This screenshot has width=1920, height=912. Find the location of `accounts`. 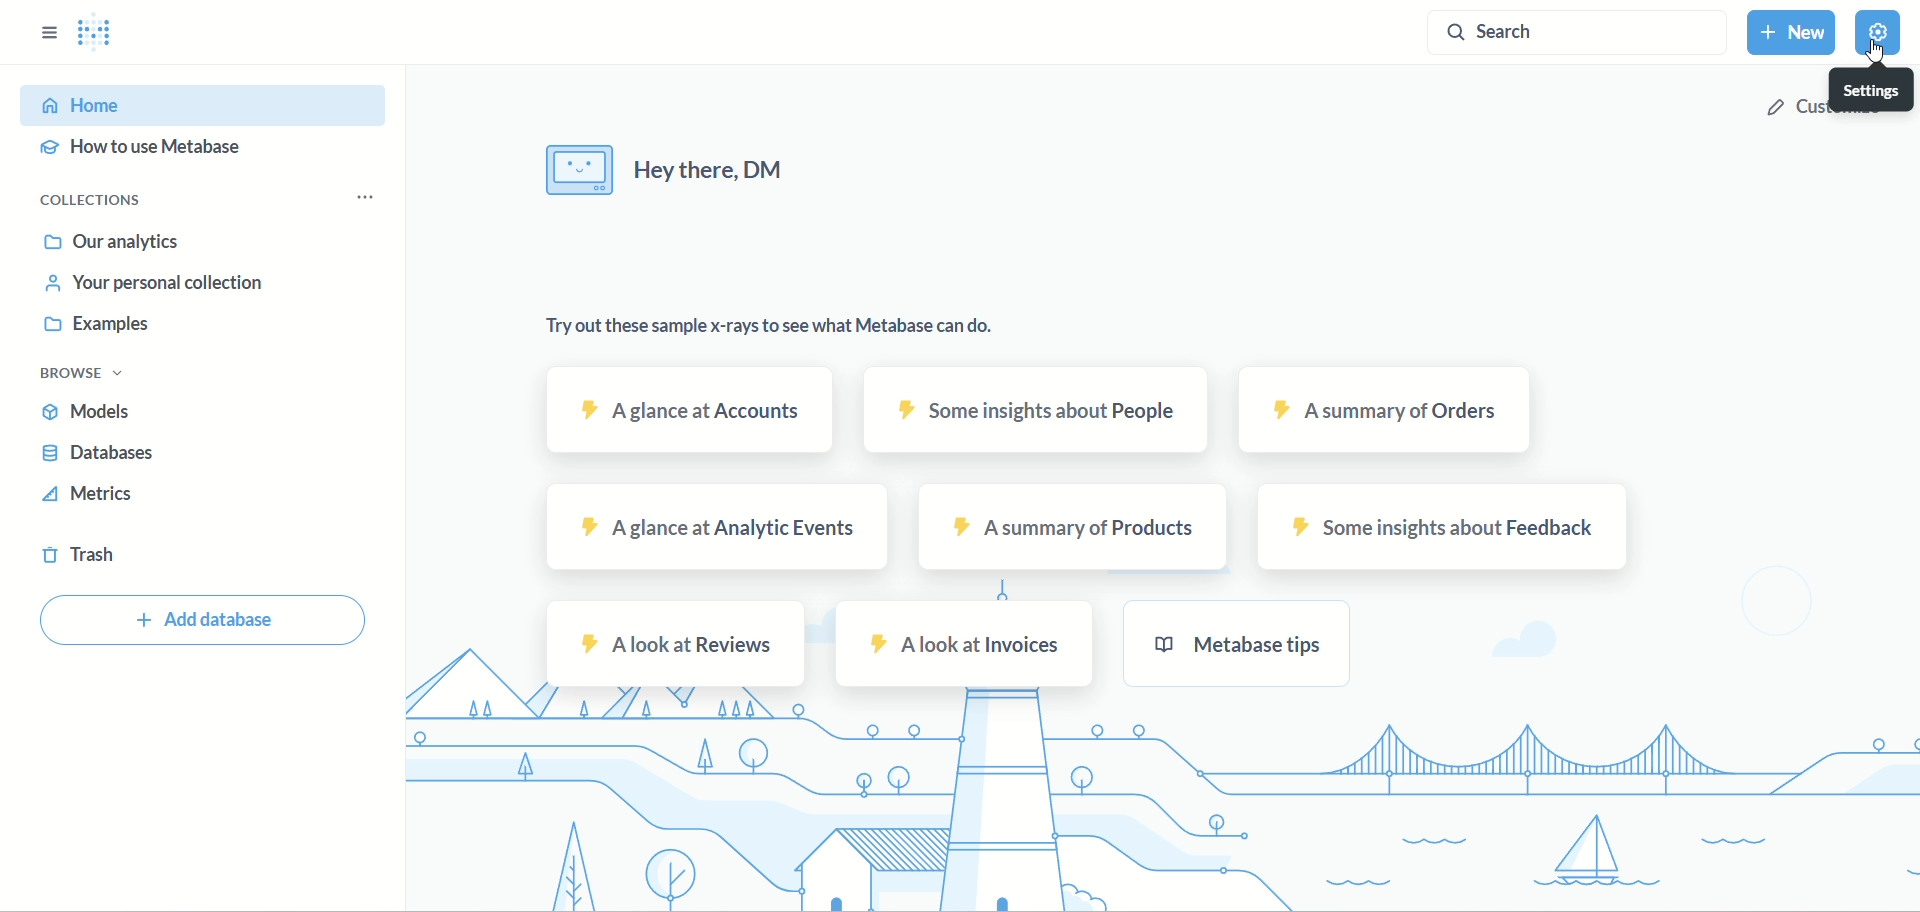

accounts is located at coordinates (691, 409).